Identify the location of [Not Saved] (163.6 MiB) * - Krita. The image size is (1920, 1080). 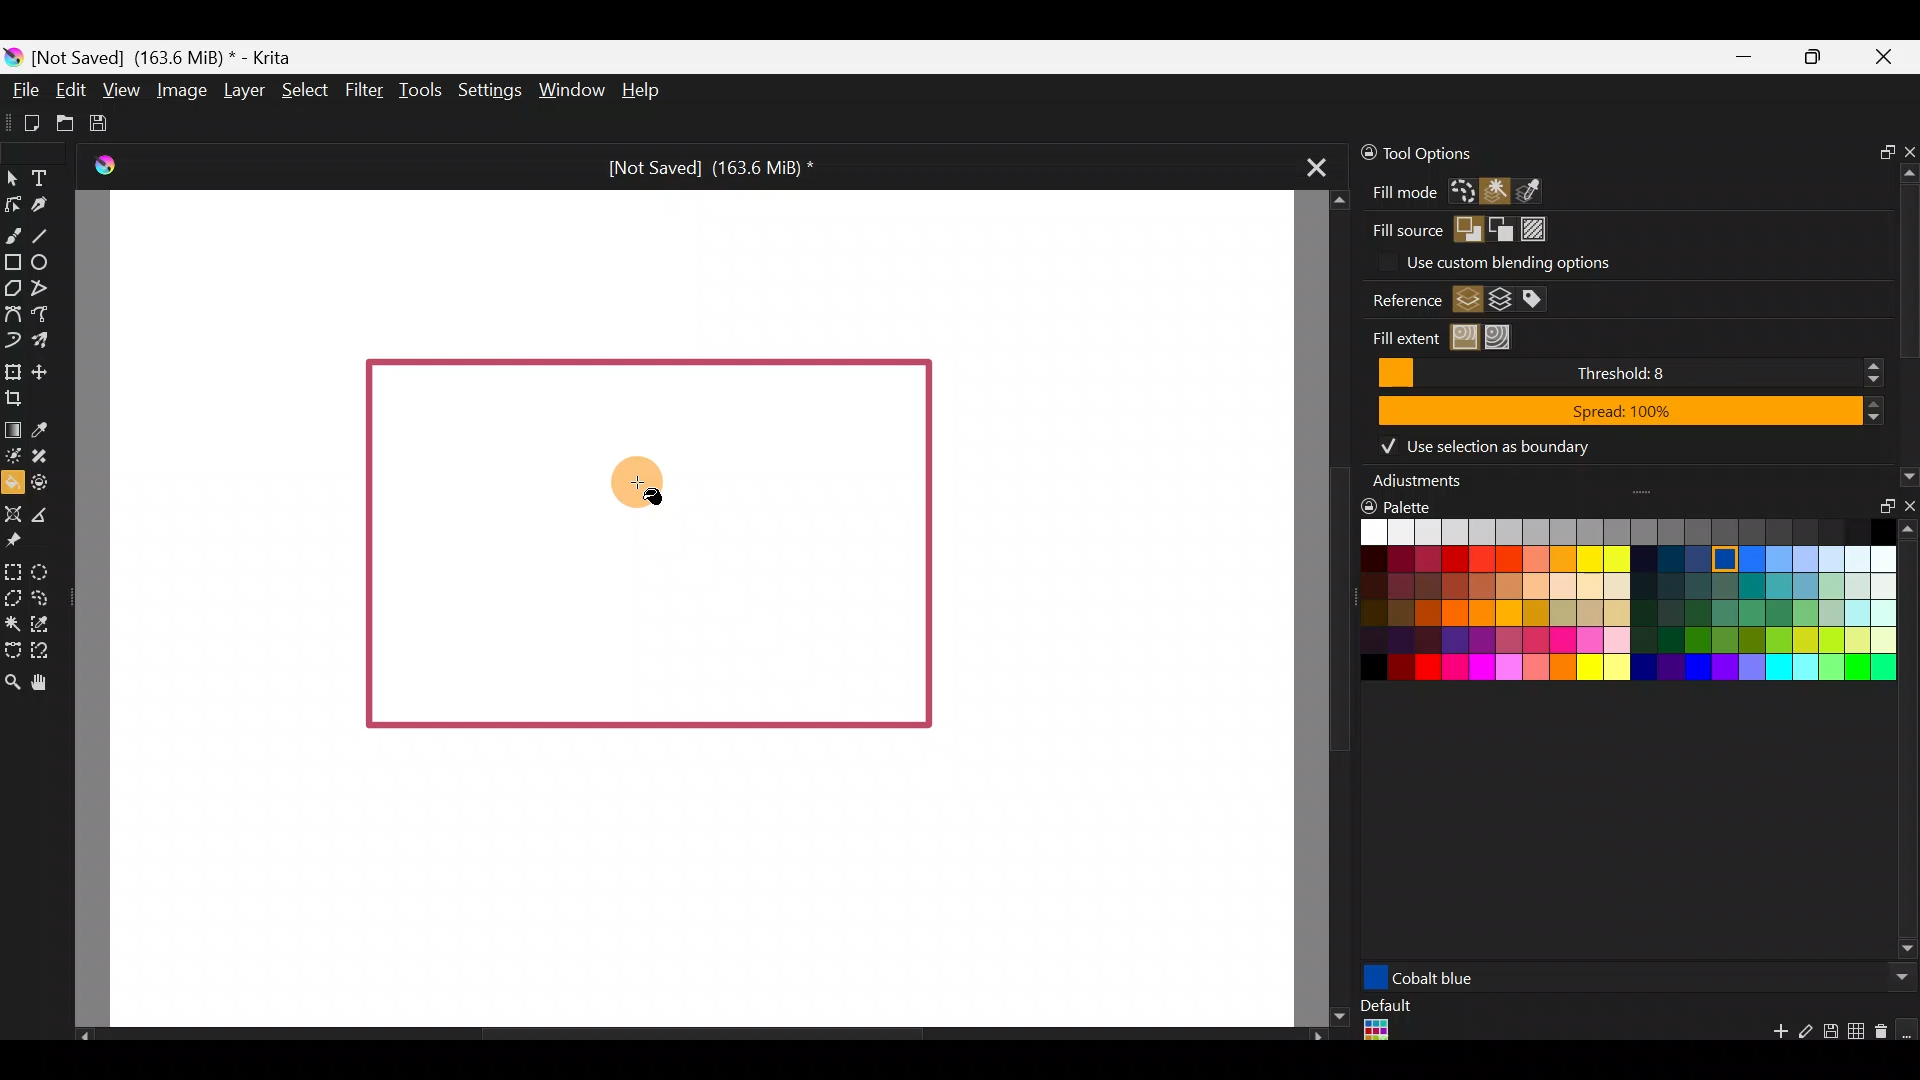
(174, 58).